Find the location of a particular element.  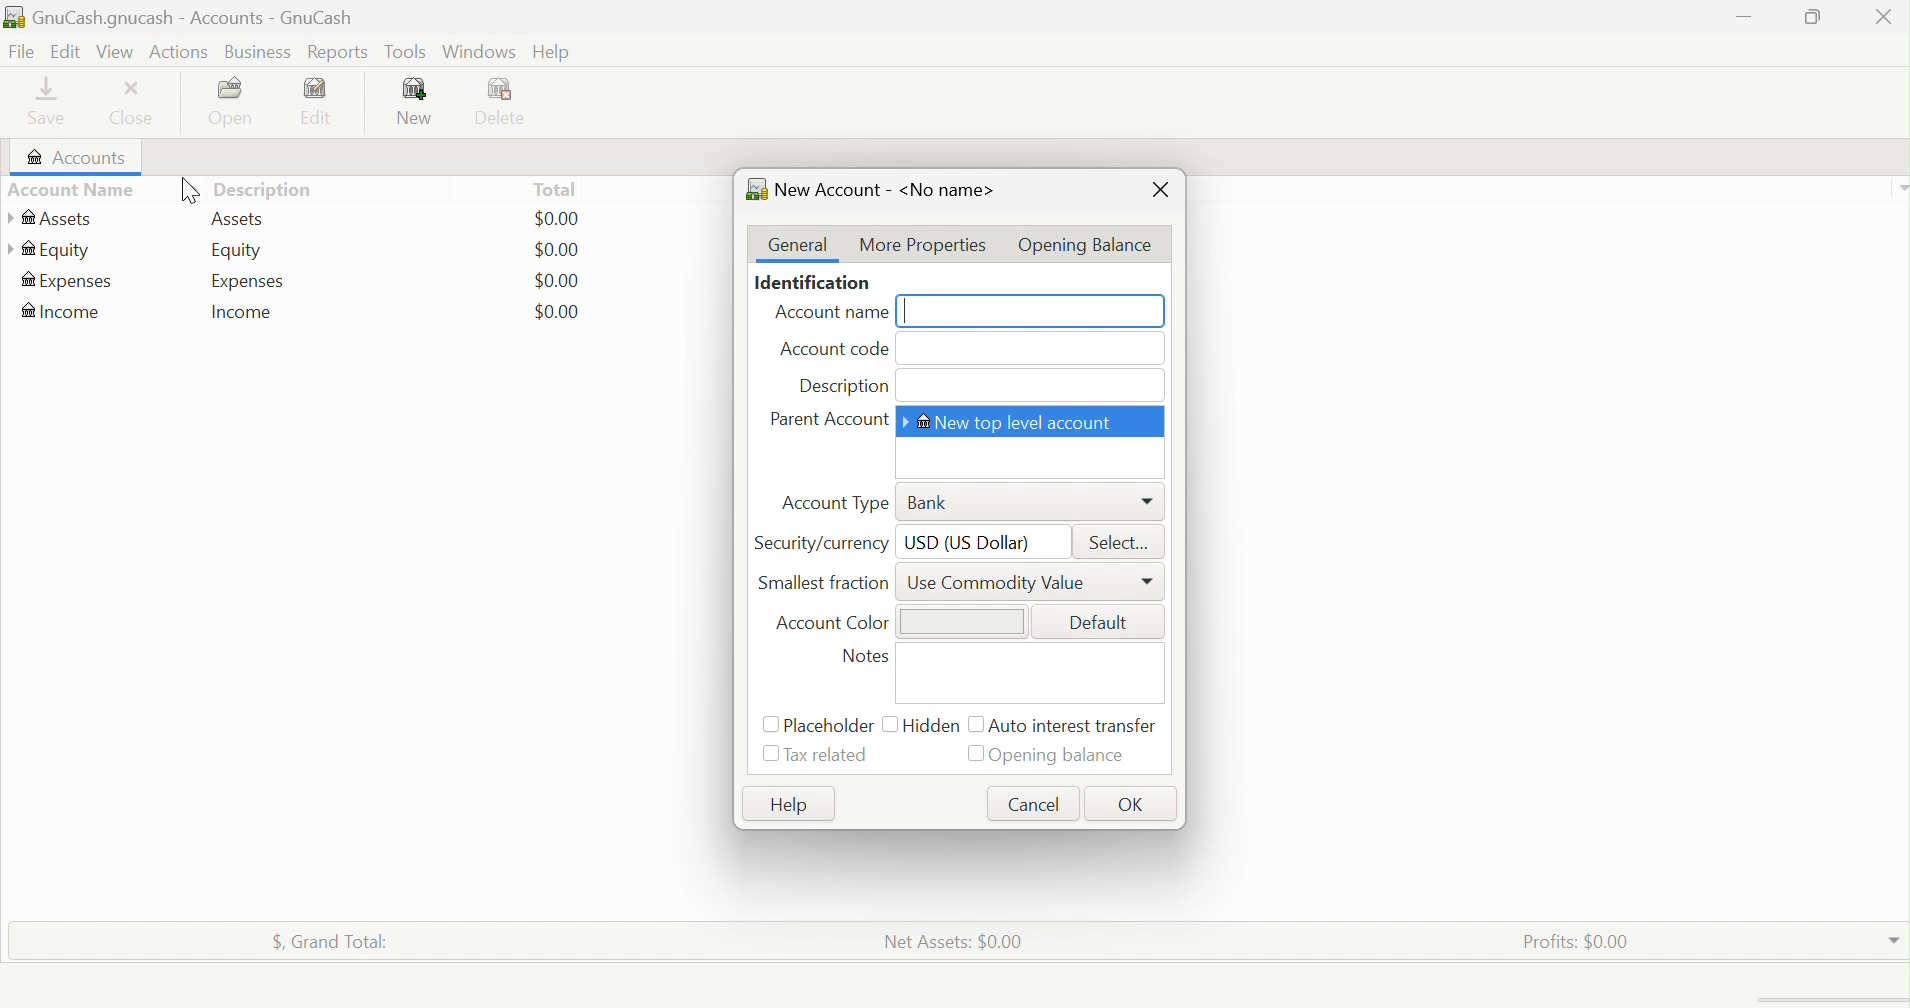

Actions is located at coordinates (182, 50).